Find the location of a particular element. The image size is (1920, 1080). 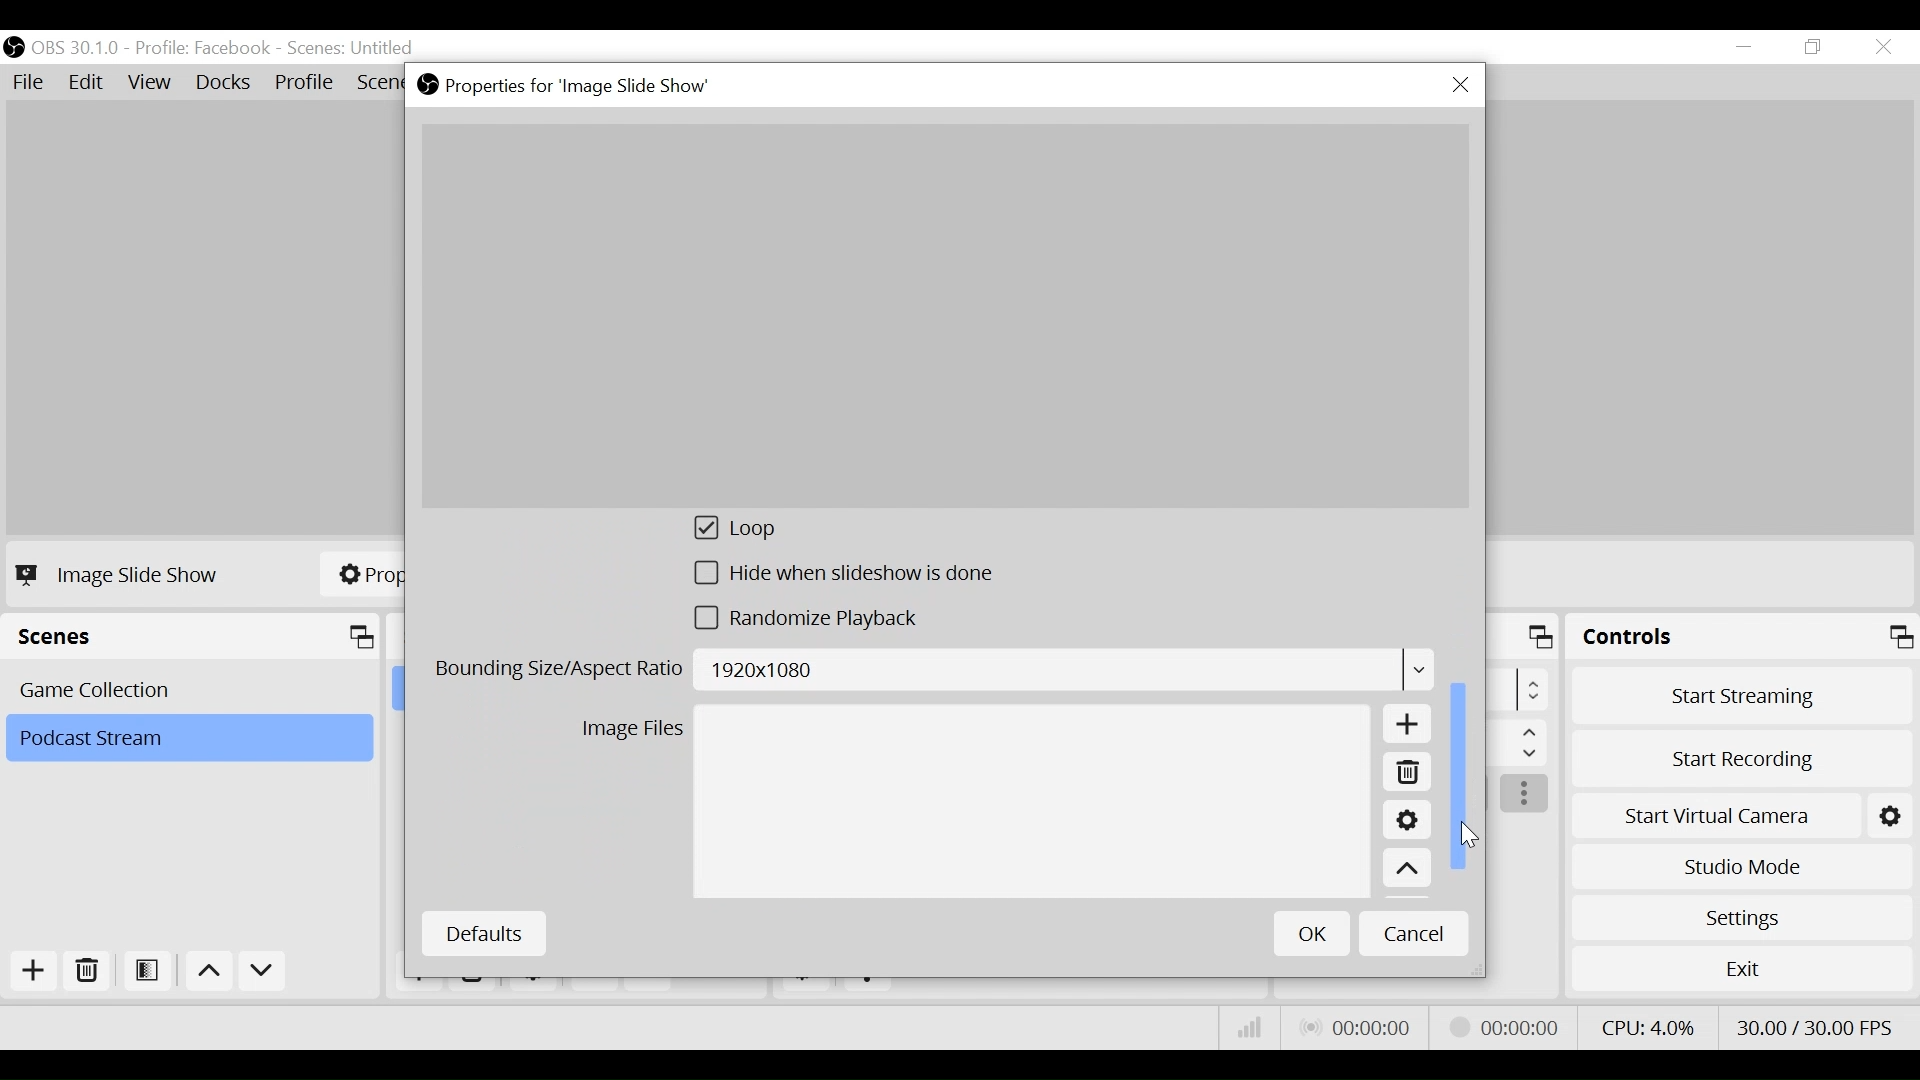

(un)select Hide slideshow is done is located at coordinates (845, 574).